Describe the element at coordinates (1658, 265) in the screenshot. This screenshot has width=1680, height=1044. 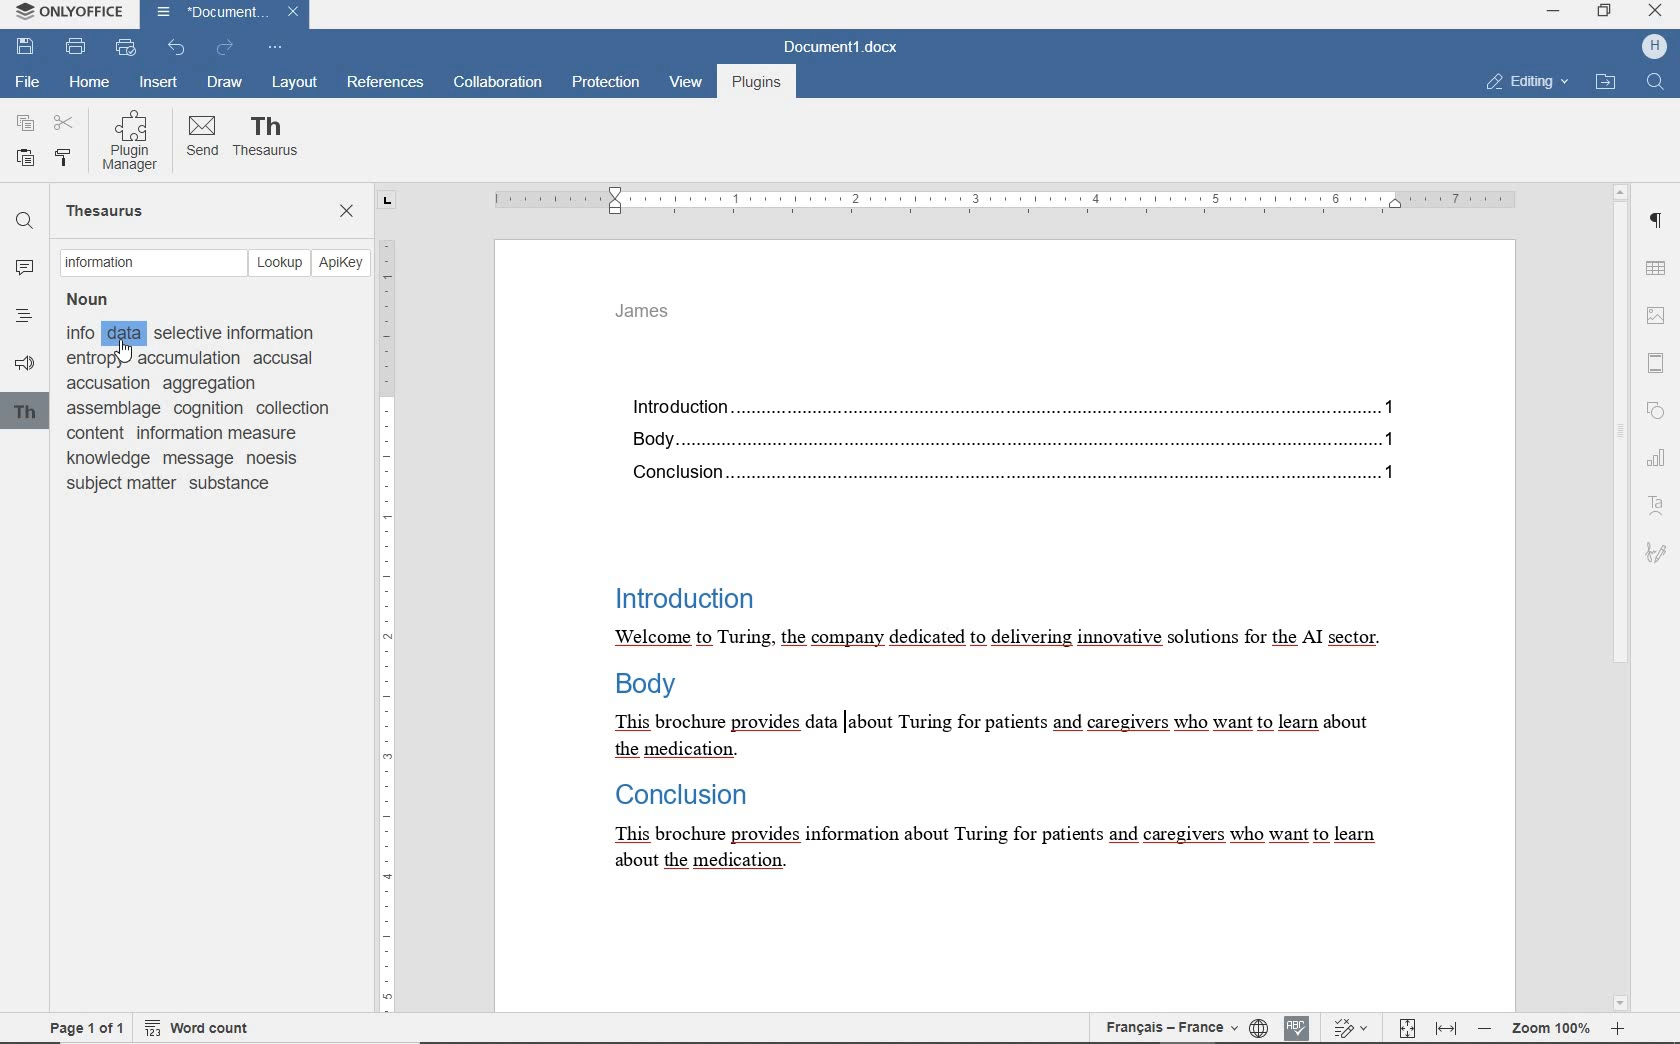
I see `TABLE` at that location.